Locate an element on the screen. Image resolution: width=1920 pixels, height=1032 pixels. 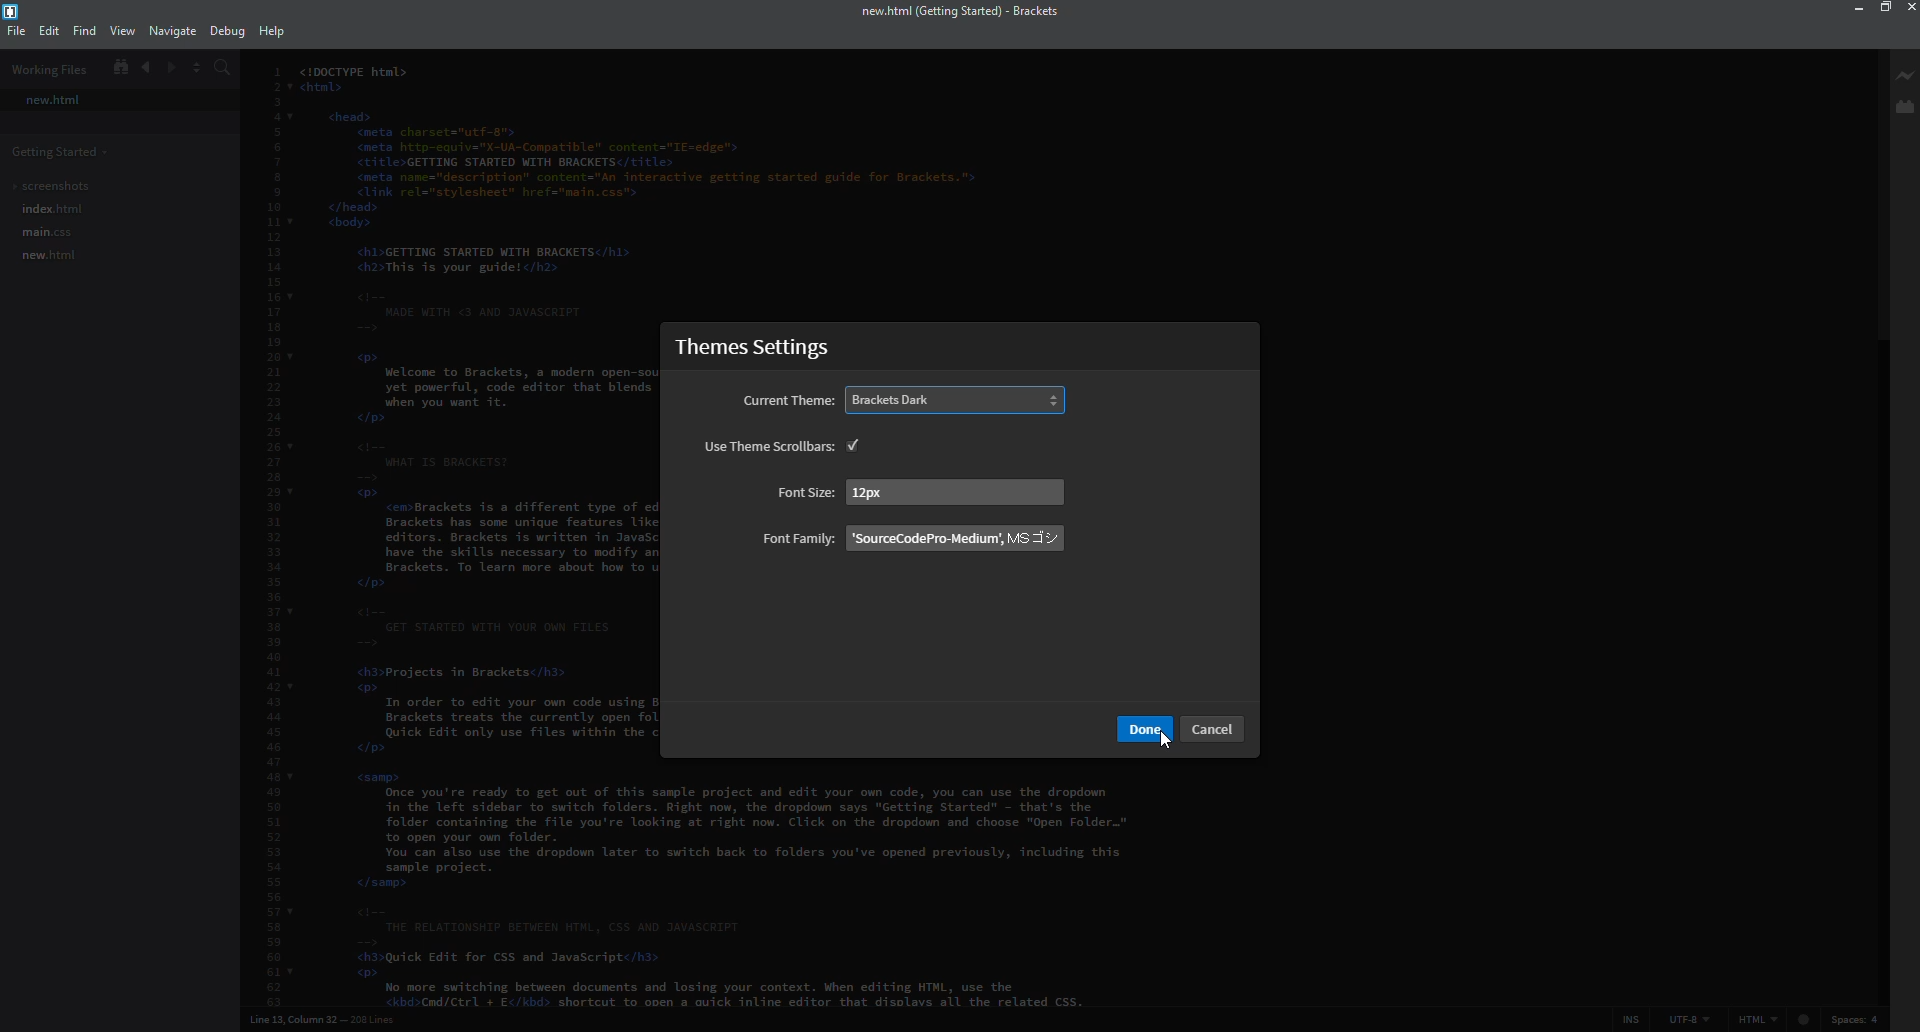
forward is located at coordinates (169, 68).